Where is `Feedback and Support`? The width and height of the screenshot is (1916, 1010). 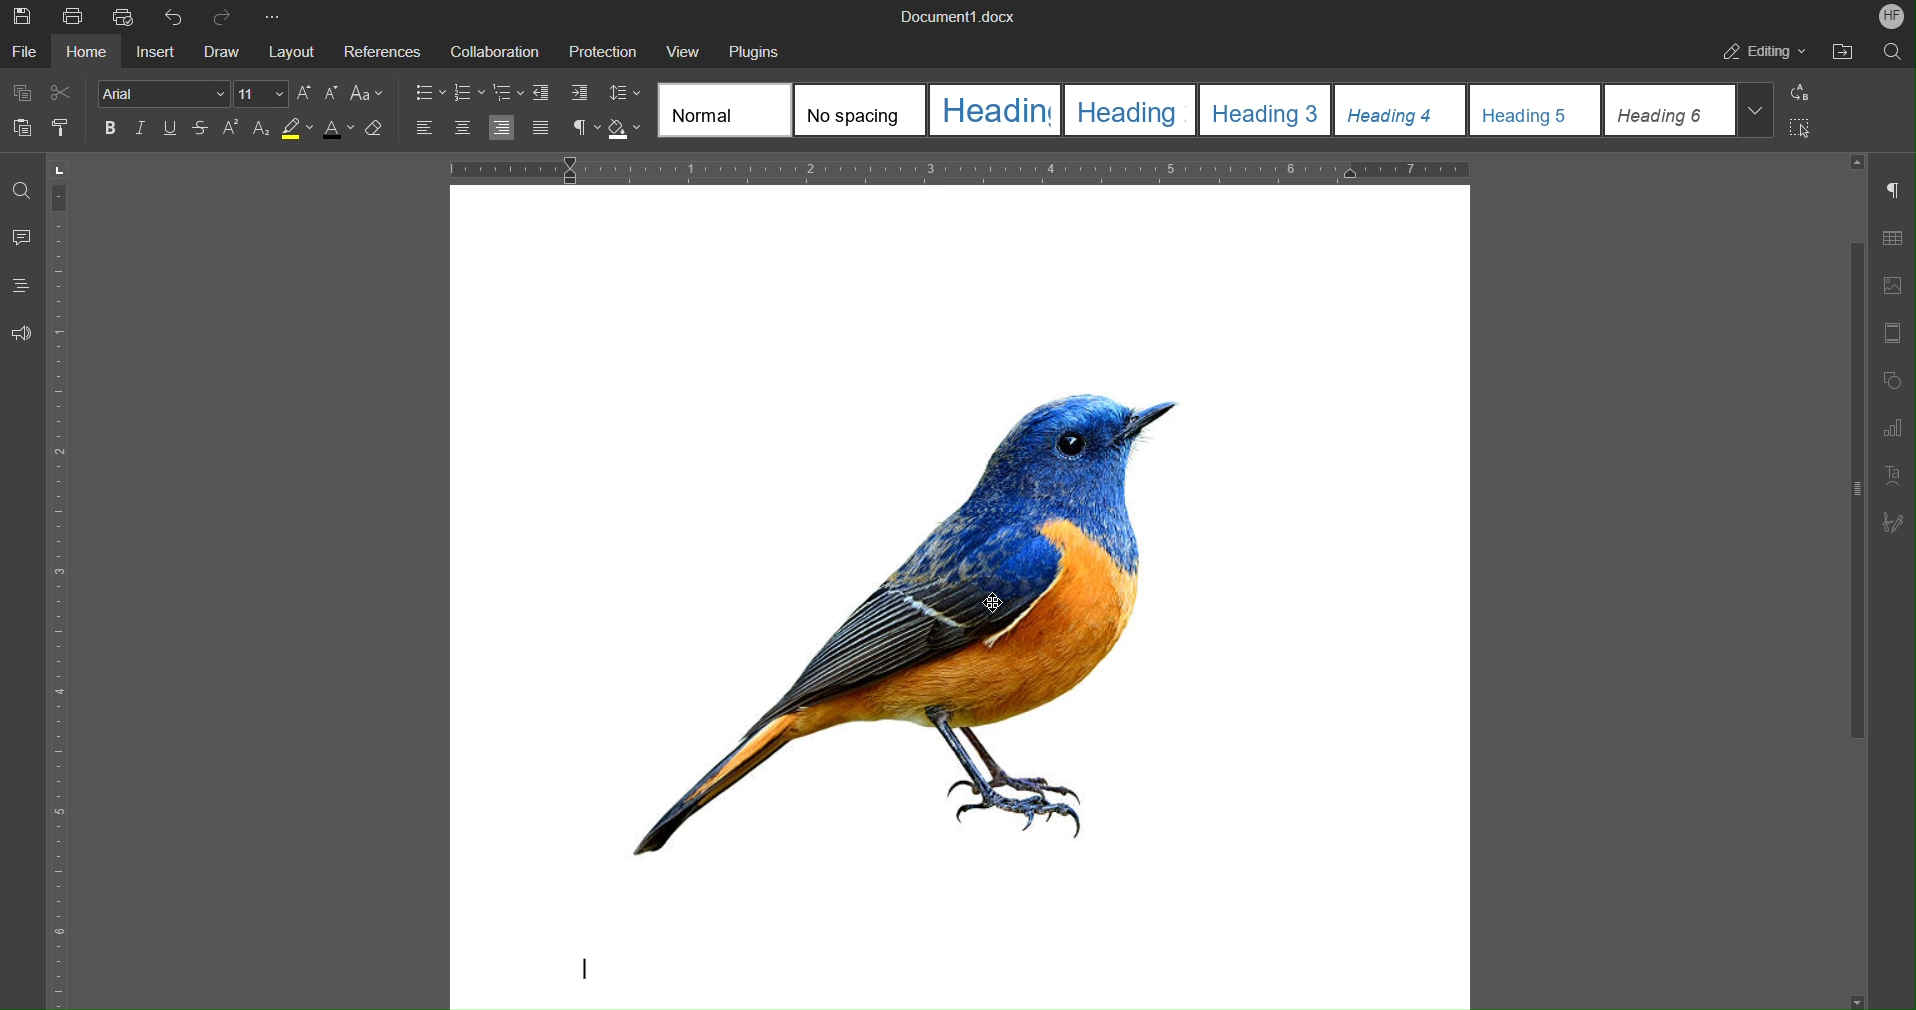
Feedback and Support is located at coordinates (20, 332).